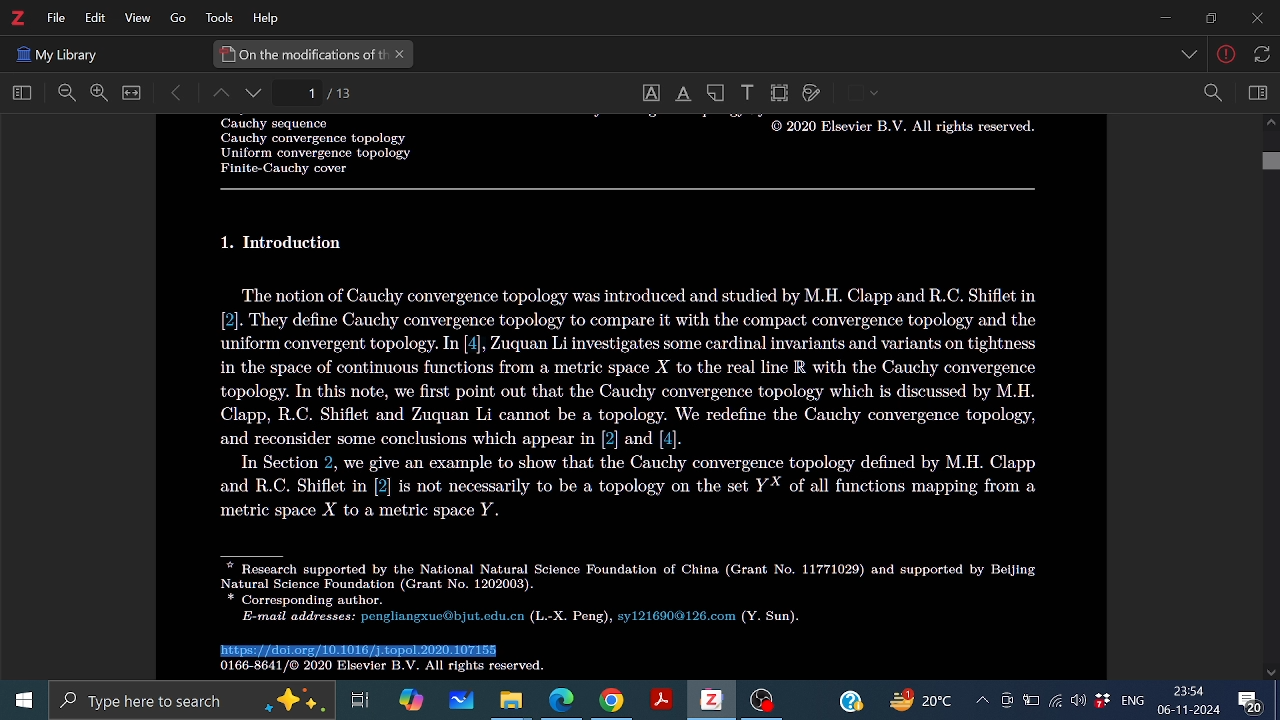  What do you see at coordinates (301, 54) in the screenshot?
I see `Current tab` at bounding box center [301, 54].